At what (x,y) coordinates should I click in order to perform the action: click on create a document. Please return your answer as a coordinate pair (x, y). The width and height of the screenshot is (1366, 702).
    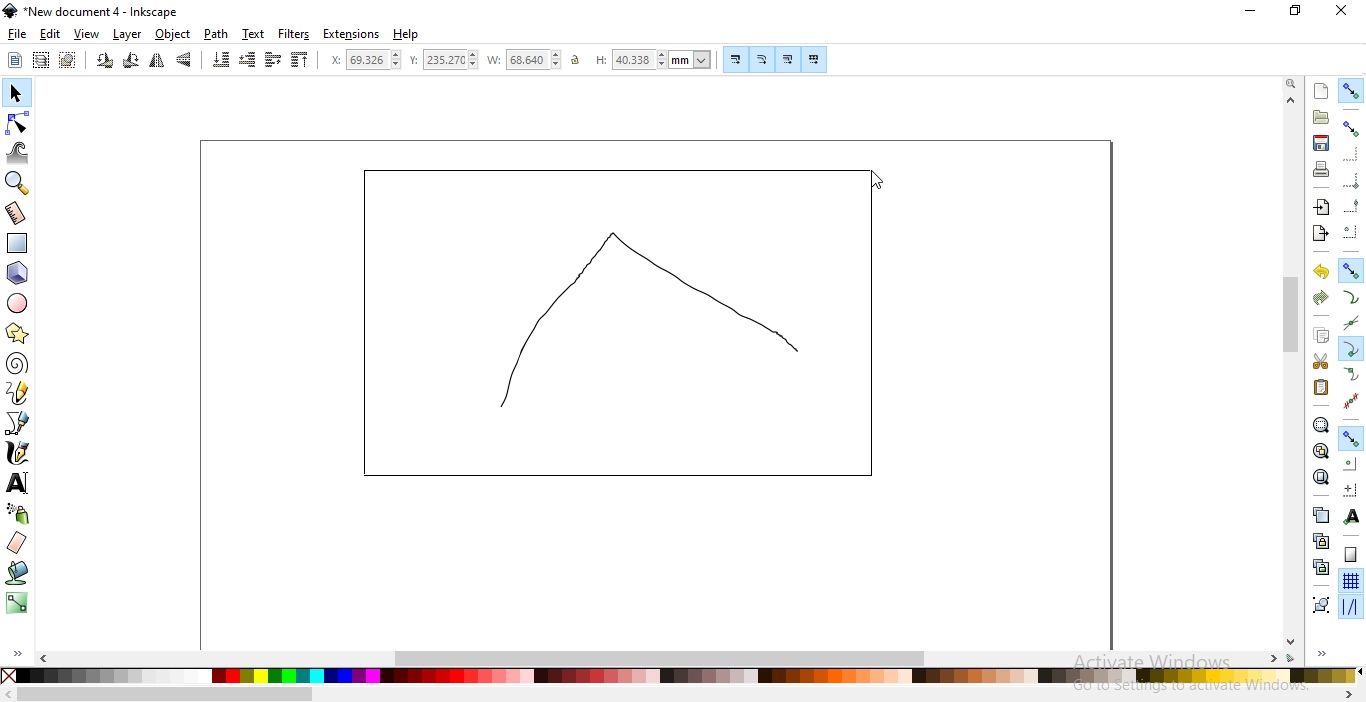
    Looking at the image, I should click on (1322, 91).